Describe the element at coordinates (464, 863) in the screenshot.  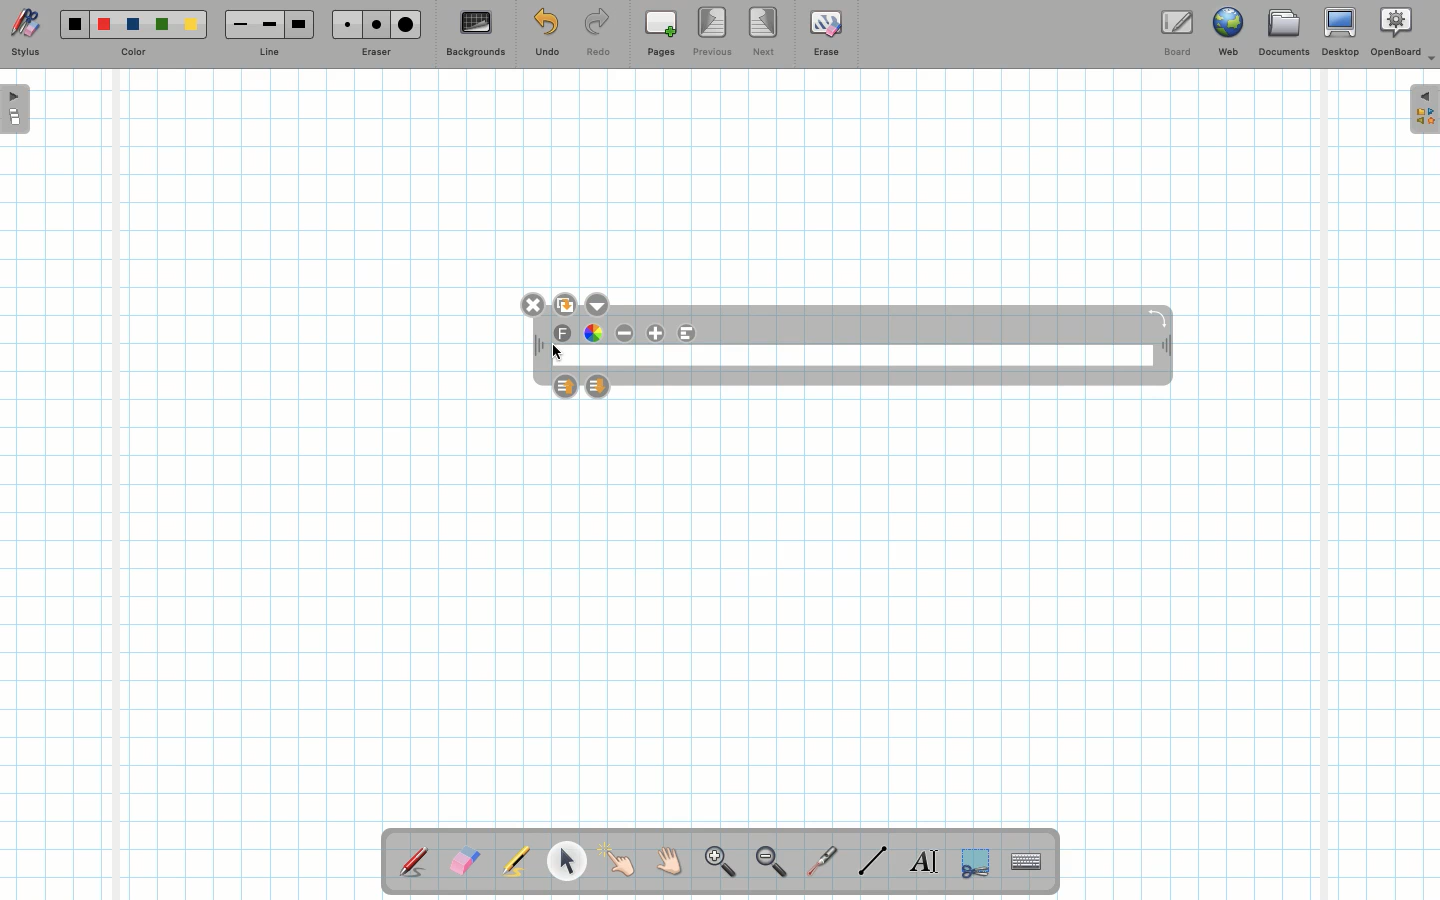
I see `Eraser` at that location.